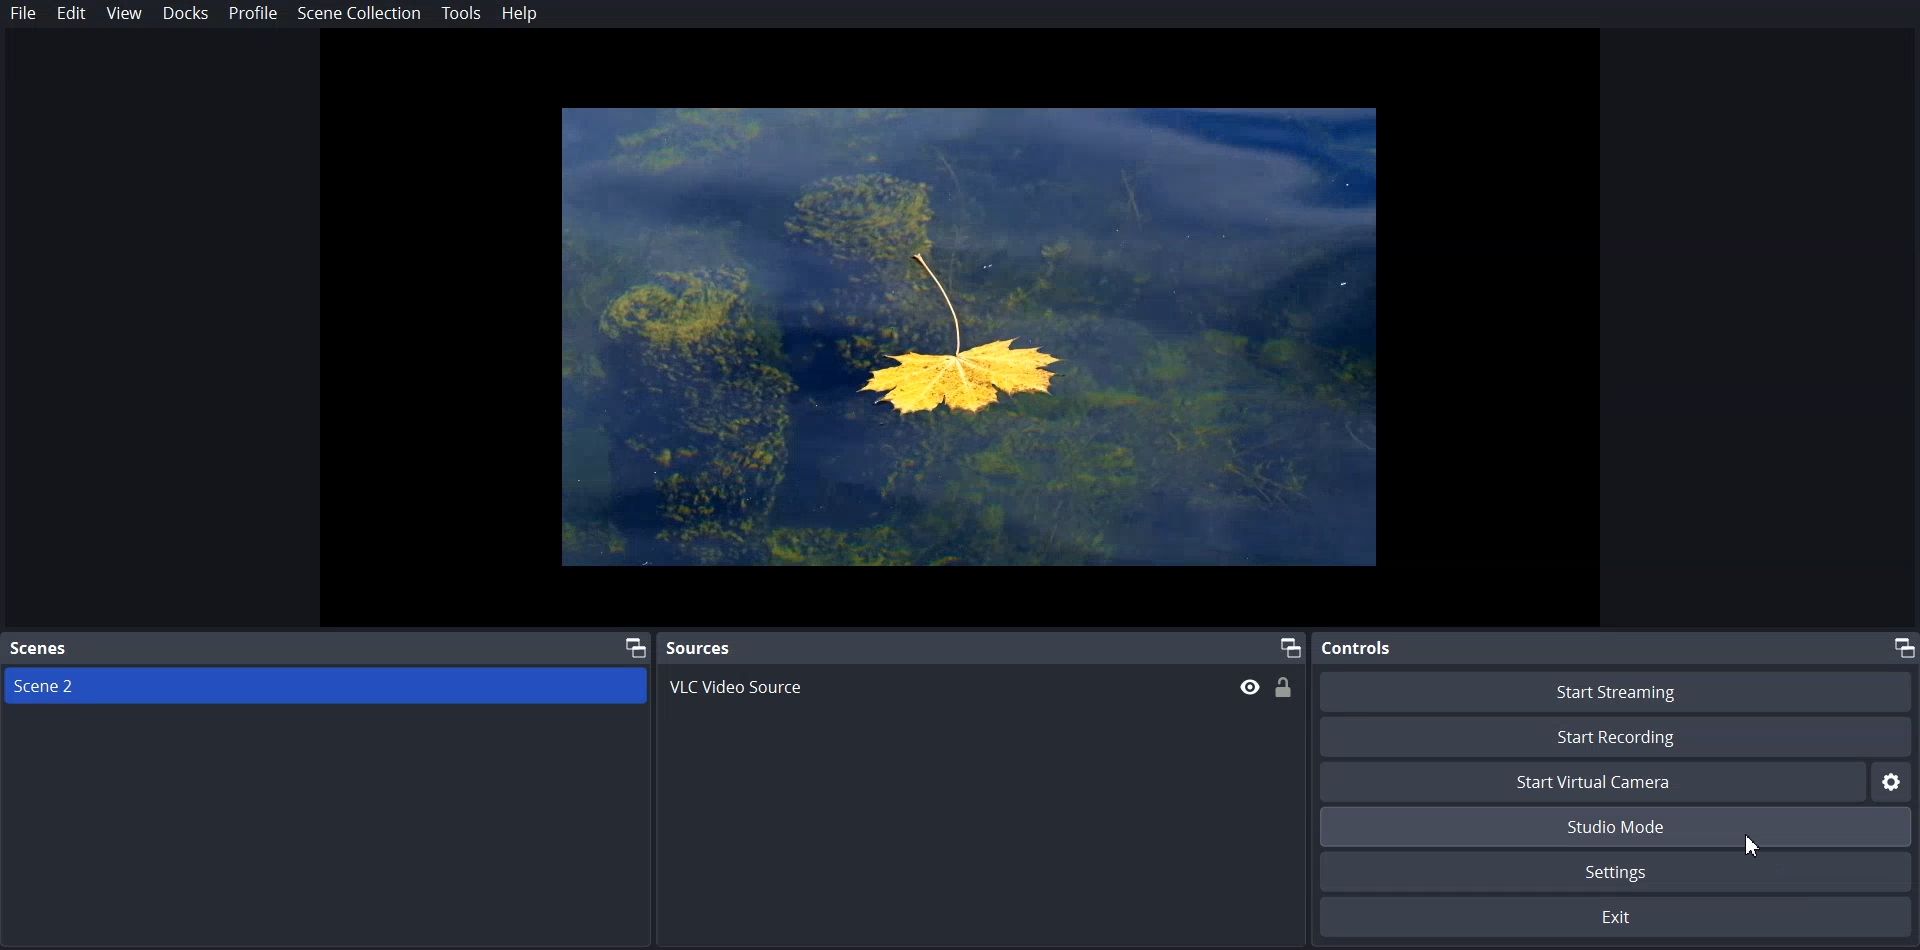 The image size is (1920, 950). Describe the element at coordinates (185, 13) in the screenshot. I see `Docks` at that location.